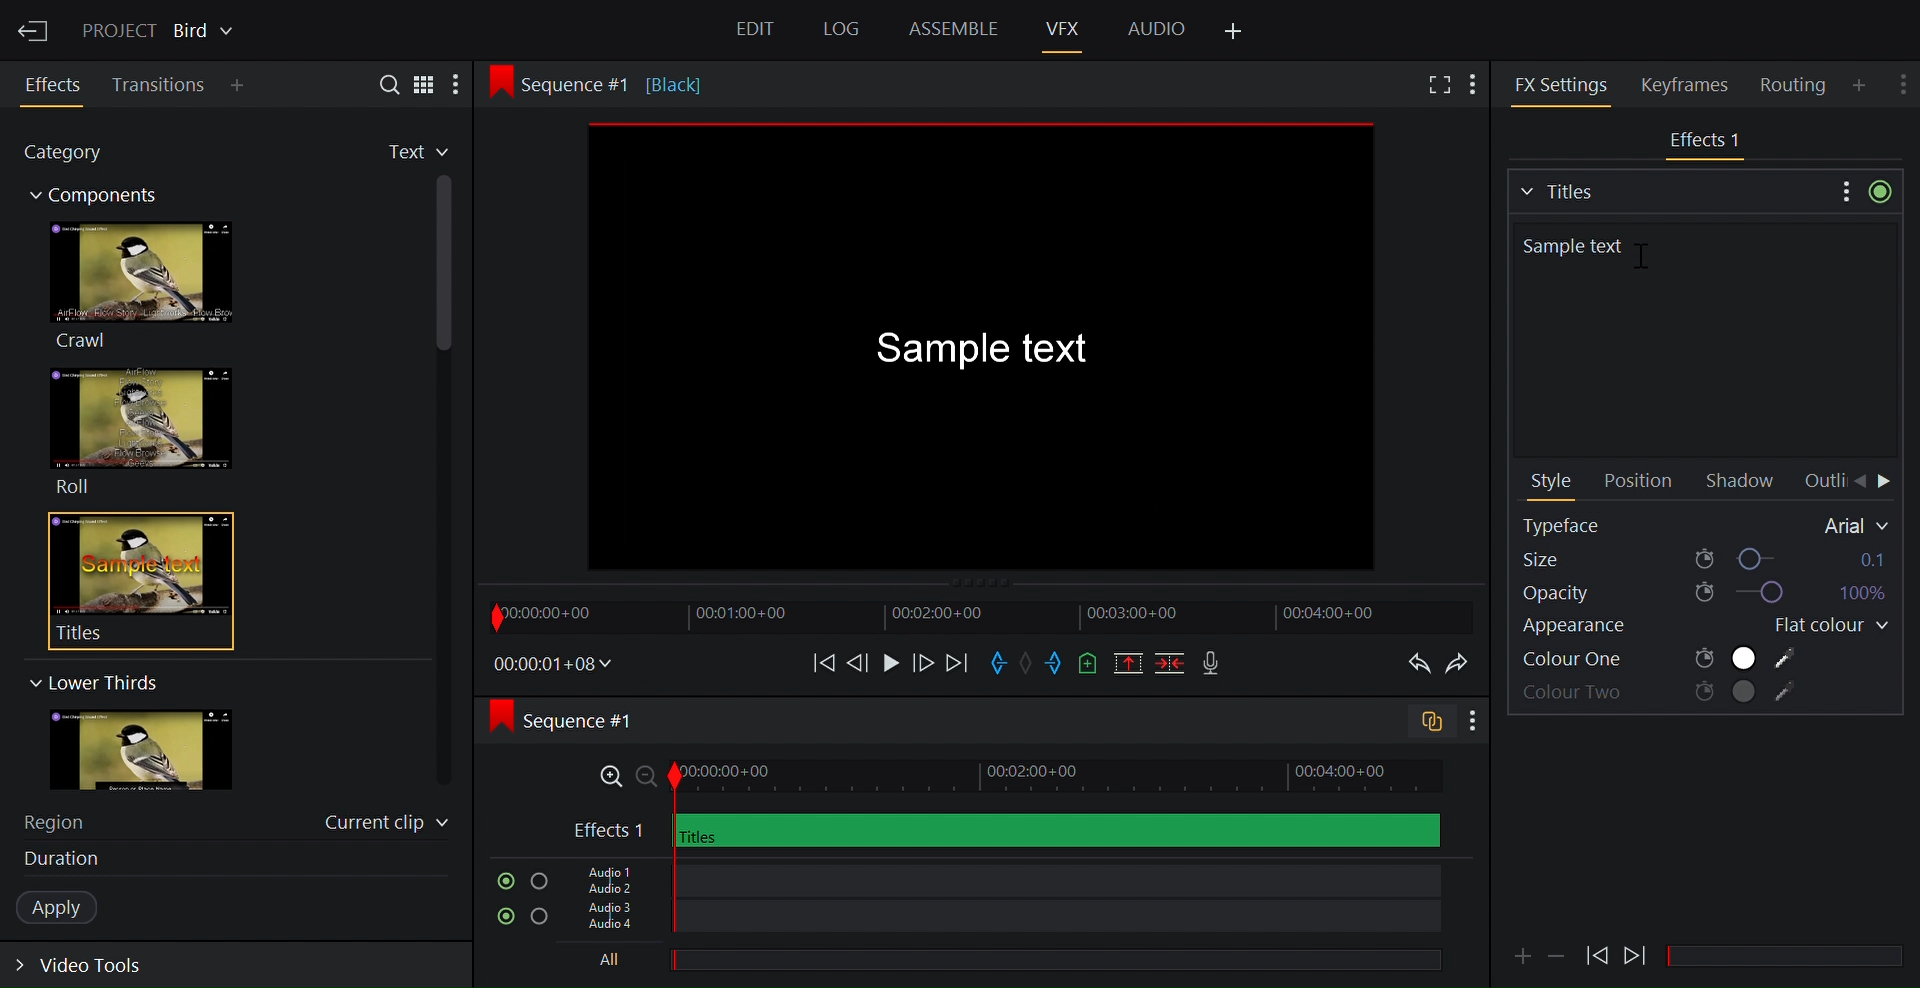 The width and height of the screenshot is (1920, 988). Describe the element at coordinates (1462, 664) in the screenshot. I see `Redo` at that location.